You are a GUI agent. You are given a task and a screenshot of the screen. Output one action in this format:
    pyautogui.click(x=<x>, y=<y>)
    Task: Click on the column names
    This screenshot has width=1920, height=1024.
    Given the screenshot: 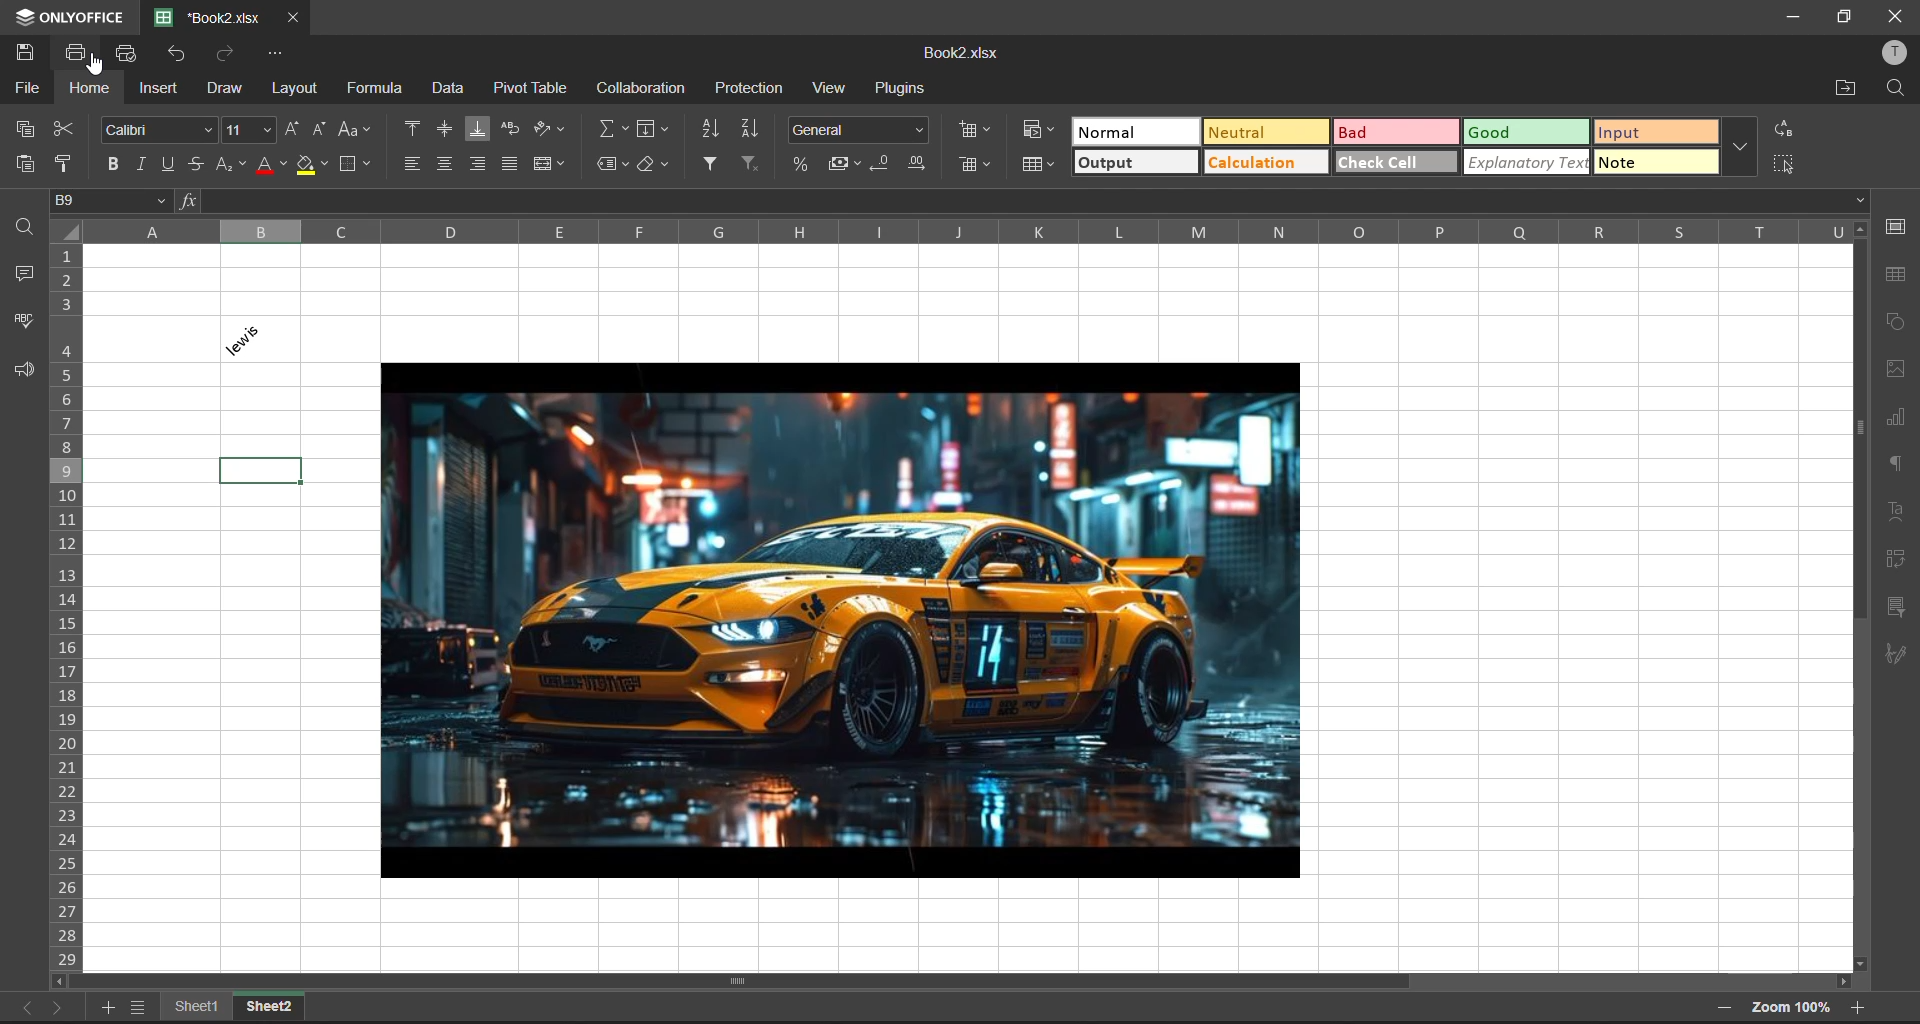 What is the action you would take?
    pyautogui.click(x=985, y=238)
    